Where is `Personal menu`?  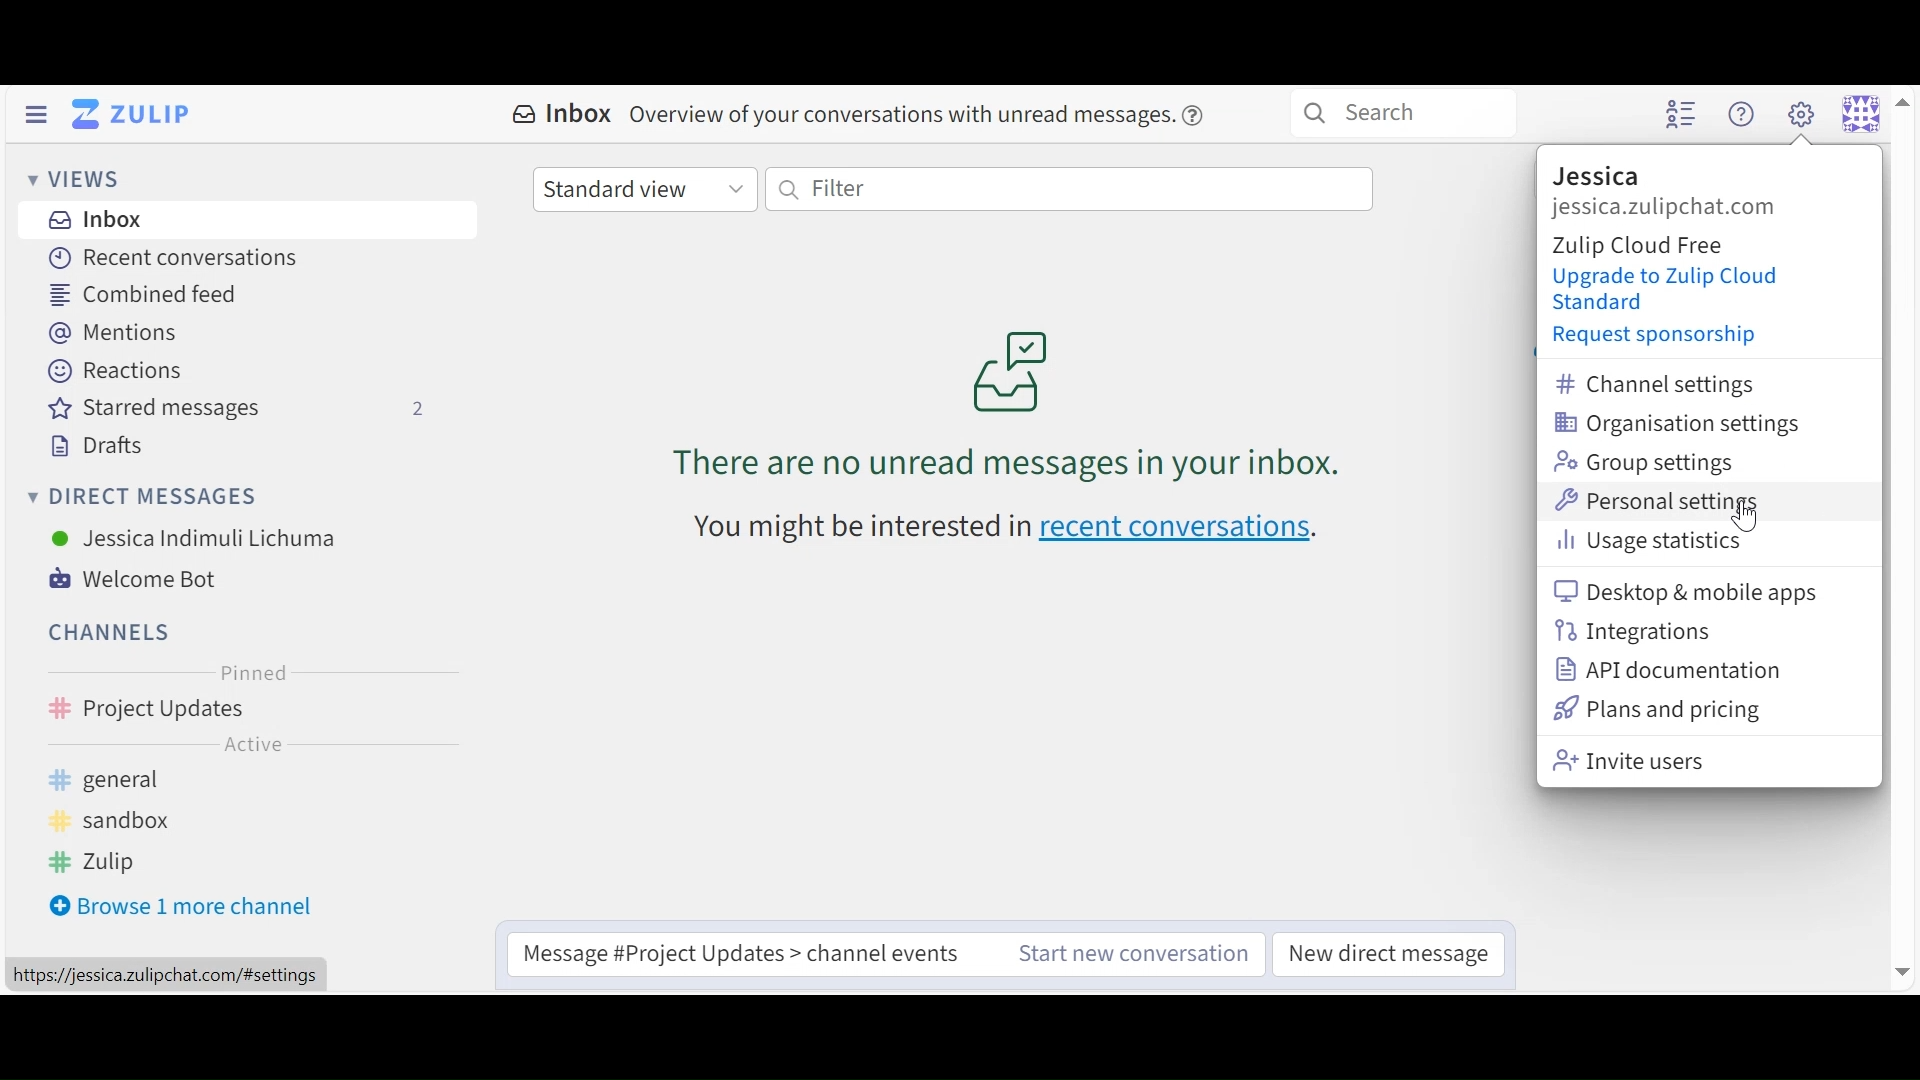 Personal menu is located at coordinates (1862, 115).